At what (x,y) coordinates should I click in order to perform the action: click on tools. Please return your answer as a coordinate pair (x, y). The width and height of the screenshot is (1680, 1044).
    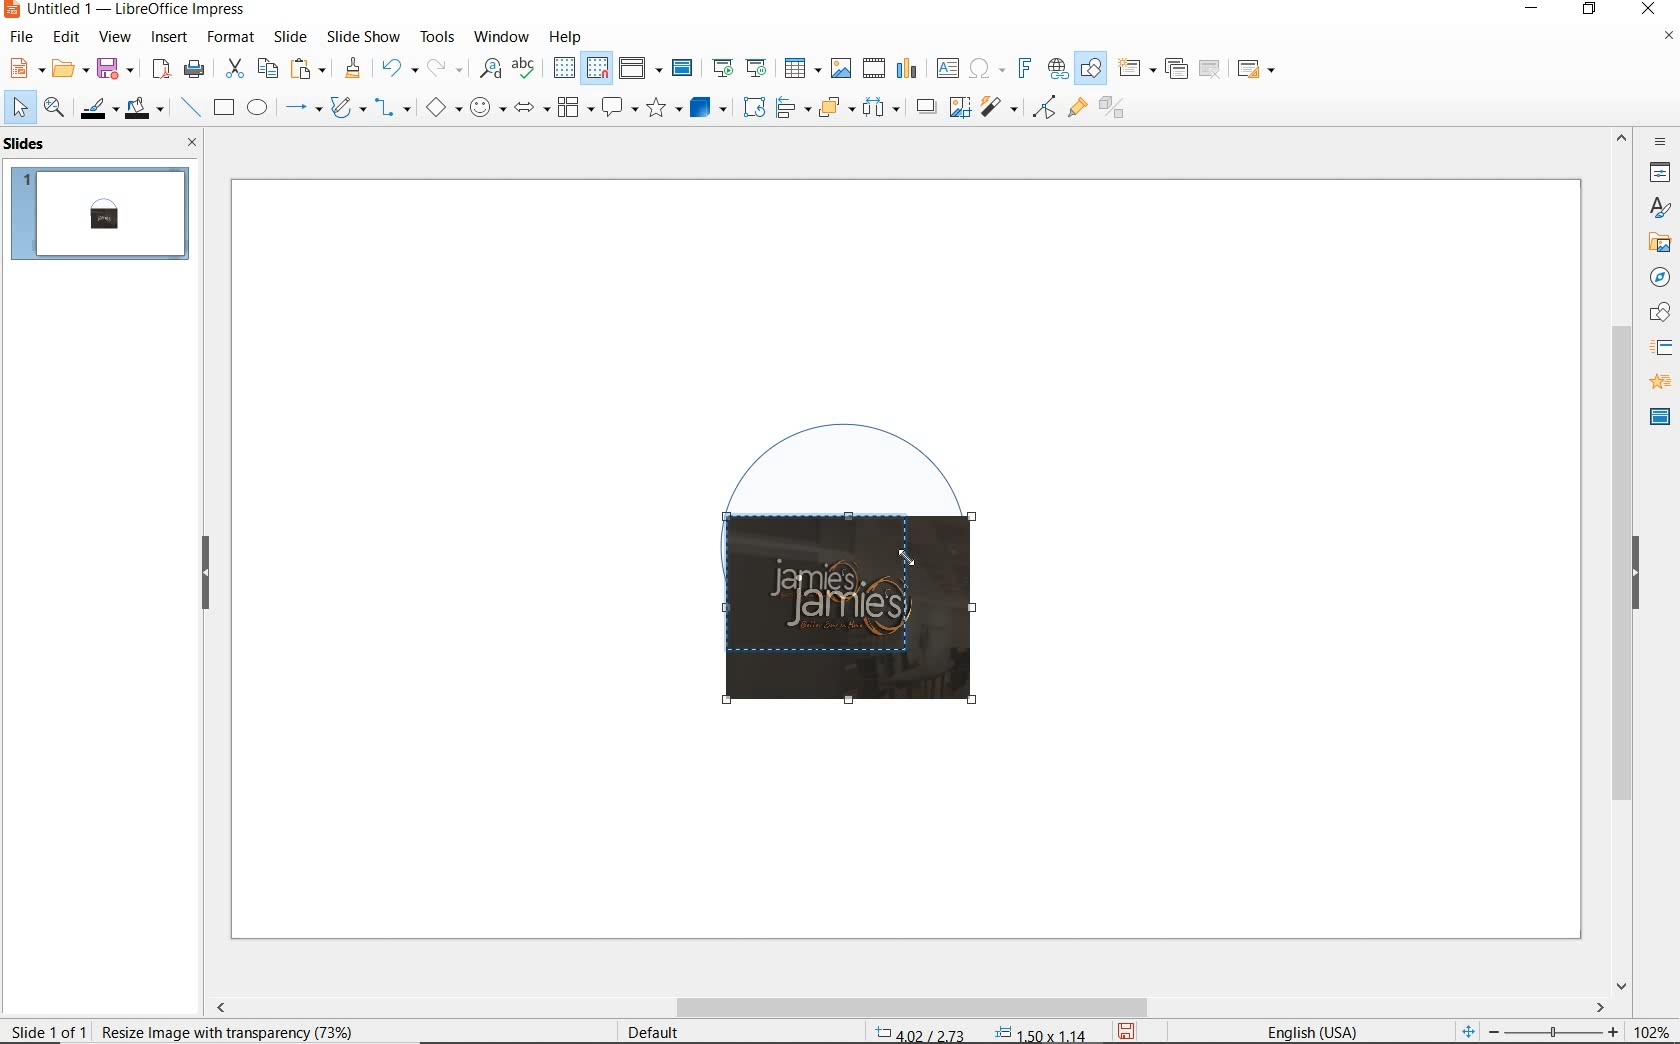
    Looking at the image, I should click on (437, 36).